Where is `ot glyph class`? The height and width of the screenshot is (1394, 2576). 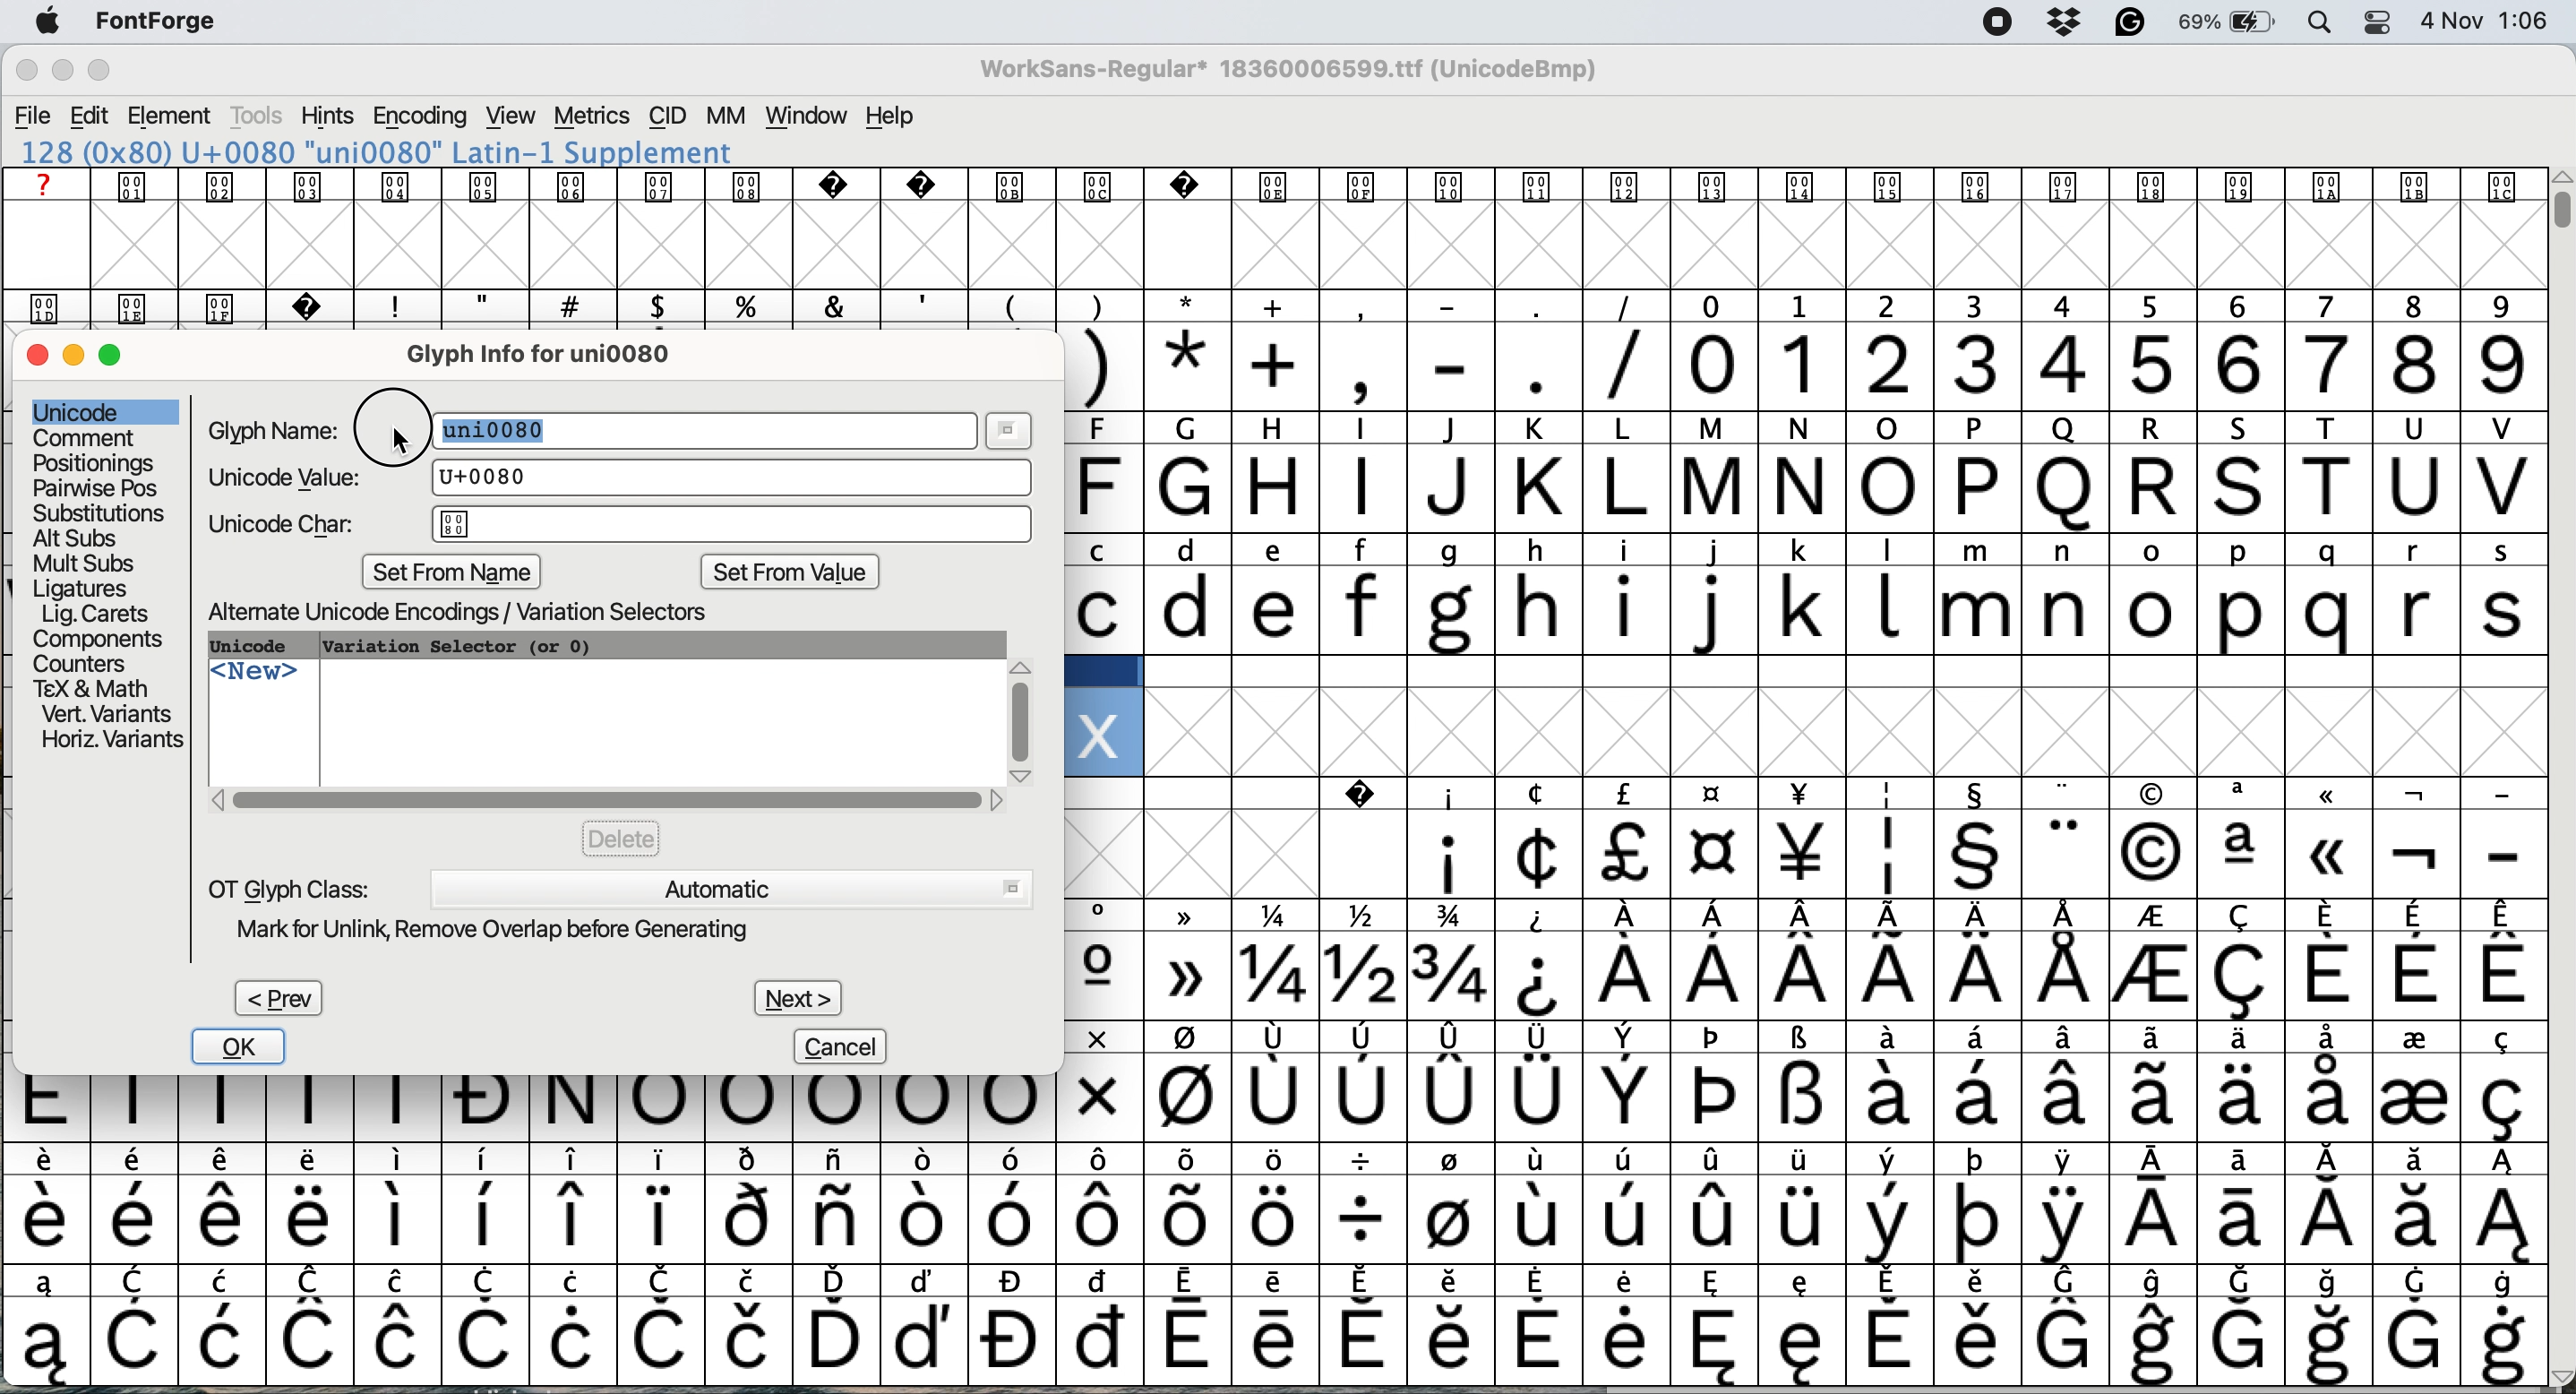 ot glyph class is located at coordinates (290, 887).